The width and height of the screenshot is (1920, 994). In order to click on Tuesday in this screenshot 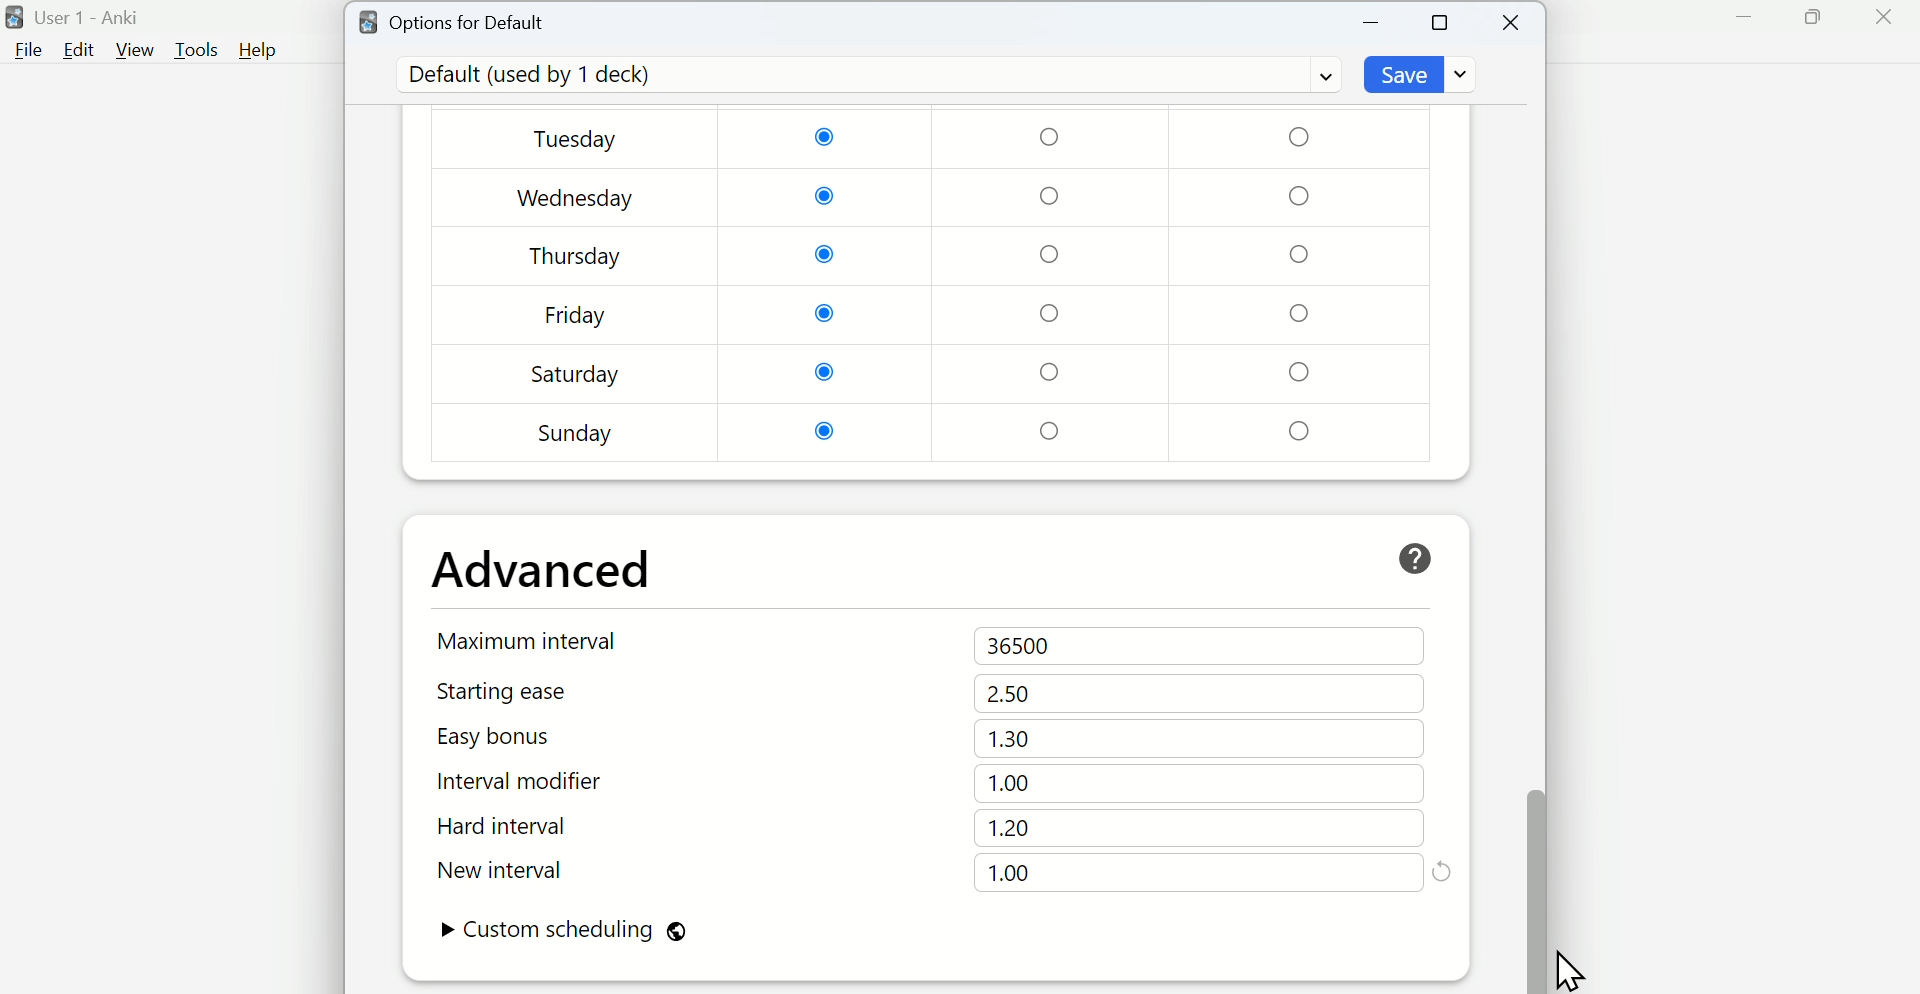, I will do `click(579, 141)`.